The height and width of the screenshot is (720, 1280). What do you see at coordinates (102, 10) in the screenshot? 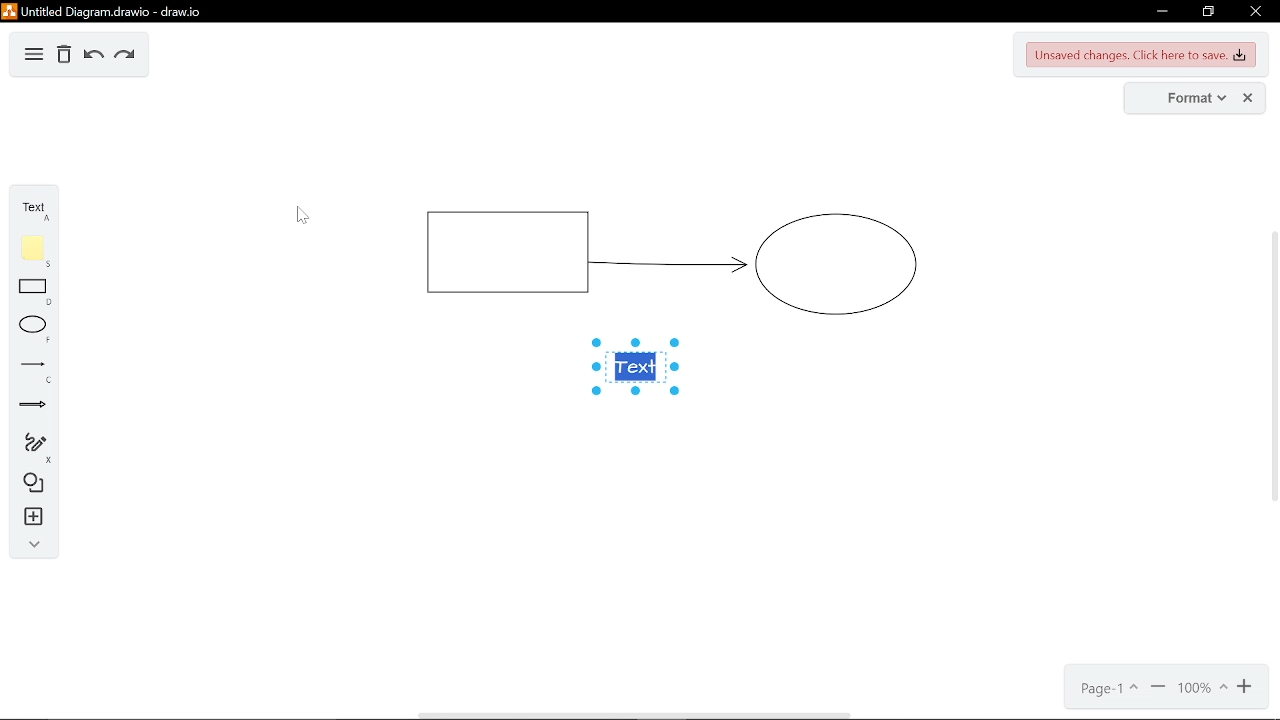
I see `Untitled Diagram.drawio - draw.io` at bounding box center [102, 10].